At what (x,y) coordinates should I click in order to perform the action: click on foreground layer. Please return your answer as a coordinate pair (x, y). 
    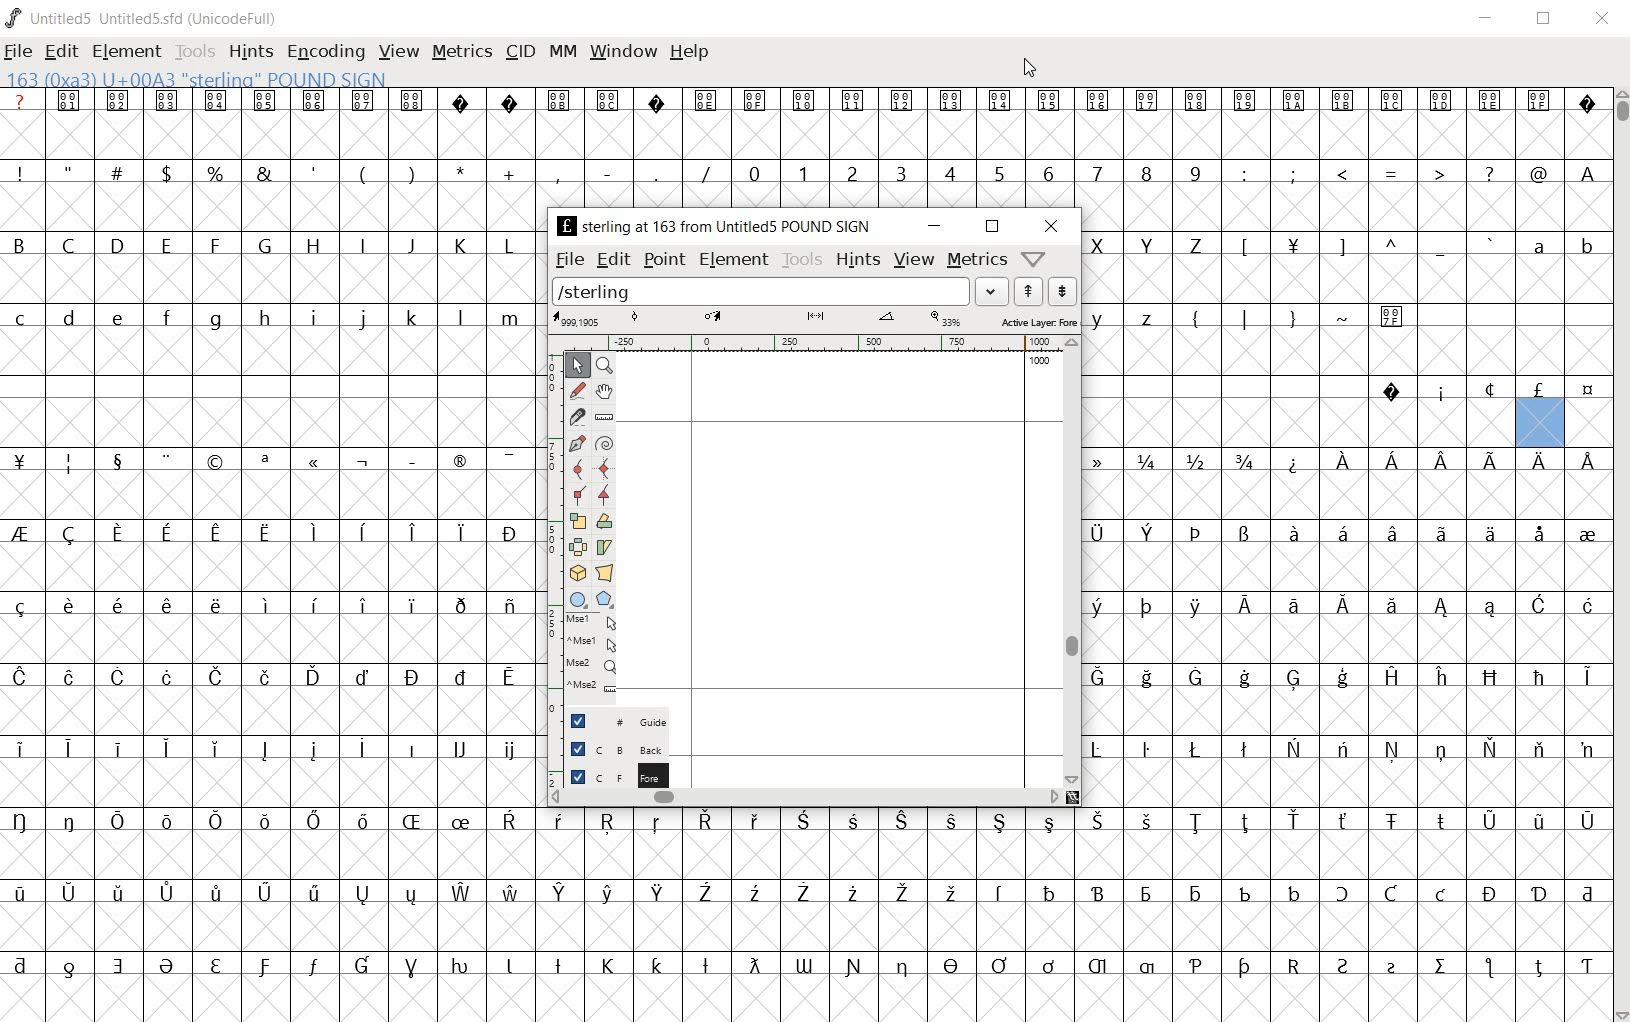
    Looking at the image, I should click on (610, 775).